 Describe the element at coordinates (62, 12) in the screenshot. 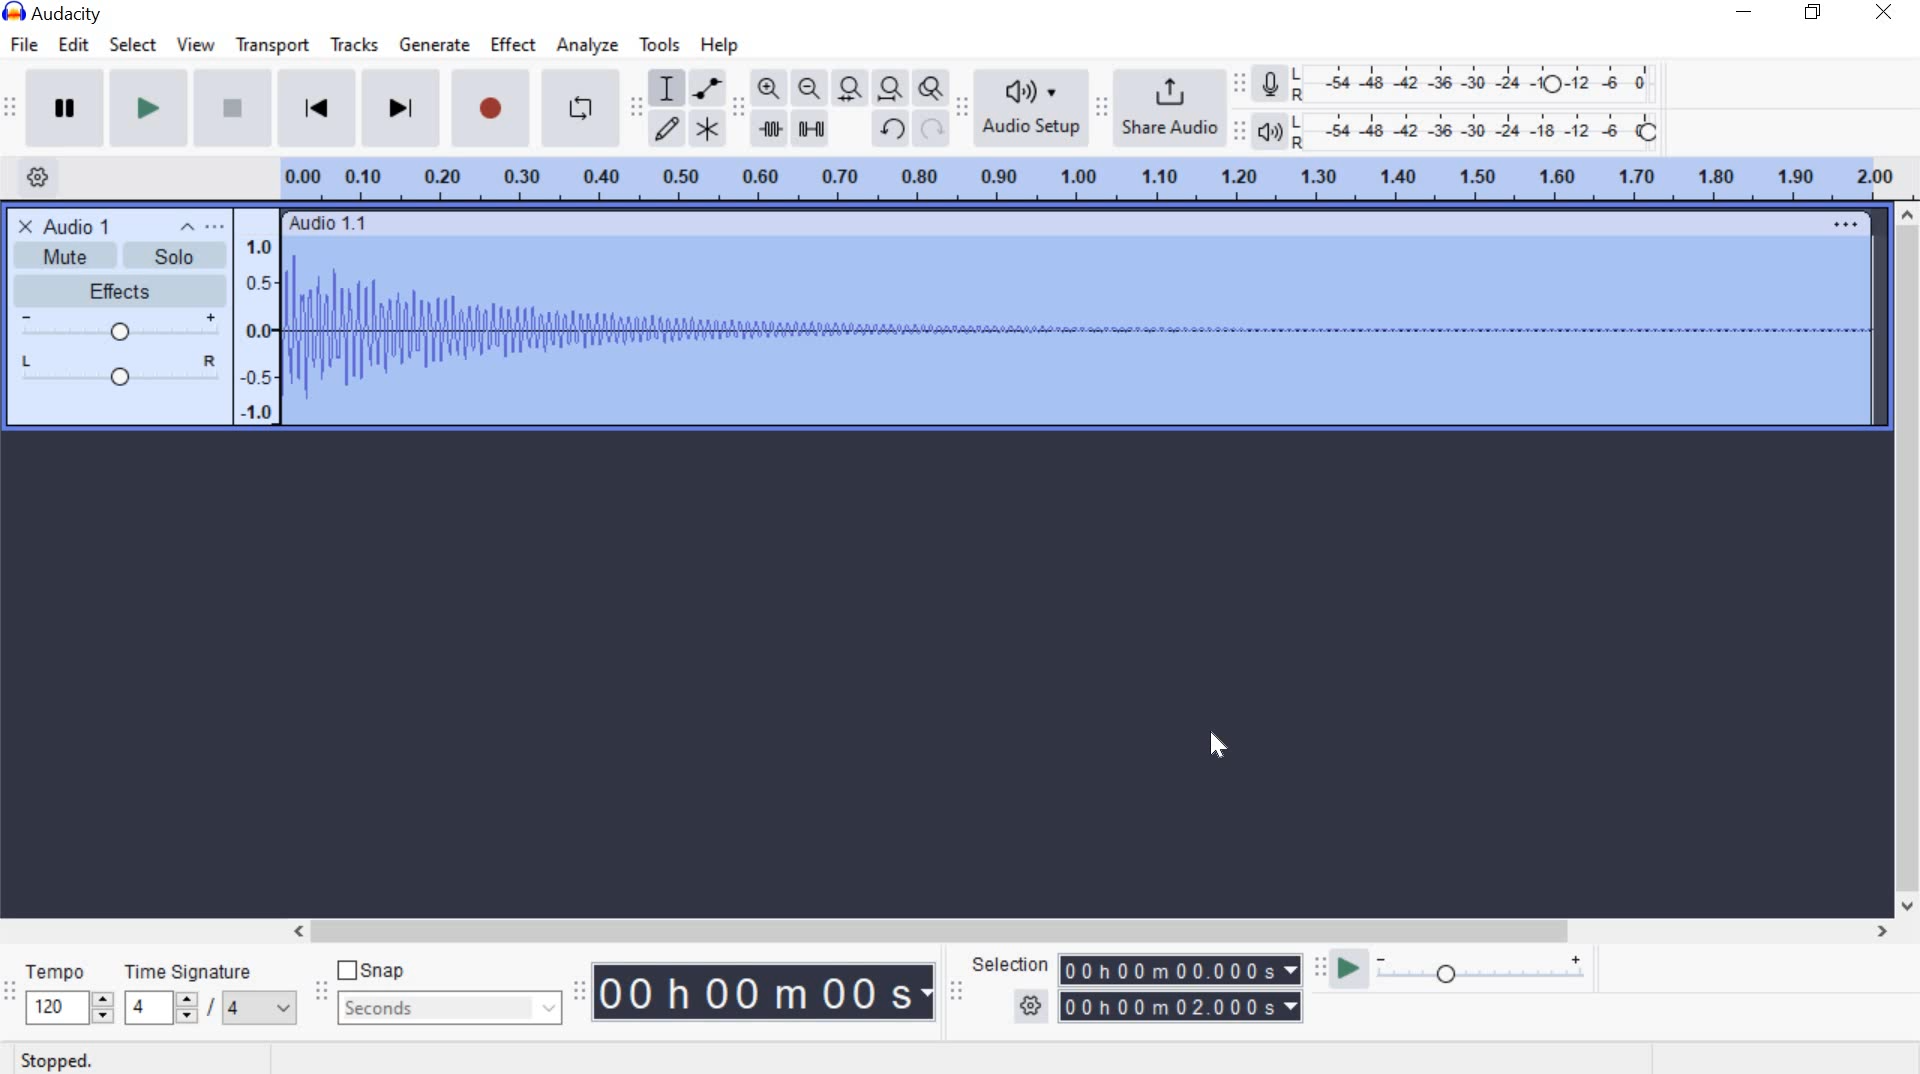

I see `system name` at that location.